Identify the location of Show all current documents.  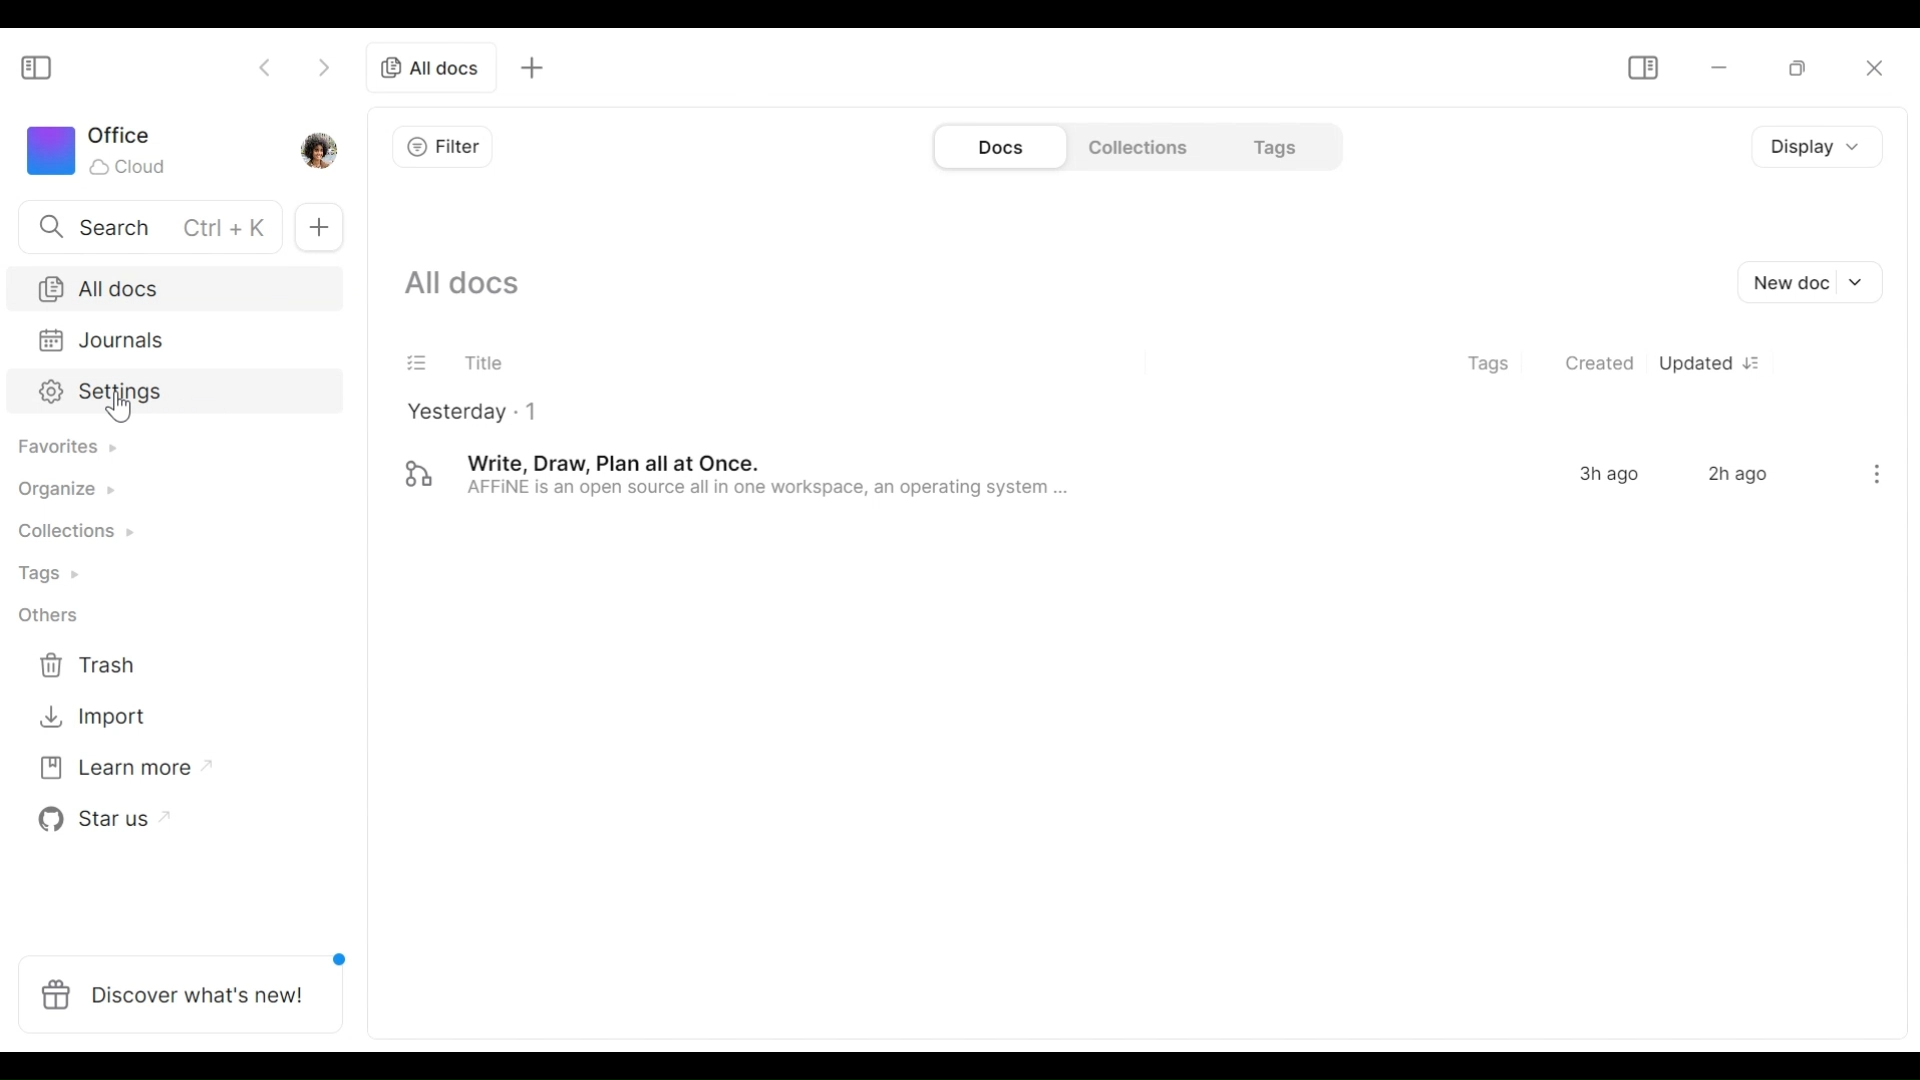
(454, 284).